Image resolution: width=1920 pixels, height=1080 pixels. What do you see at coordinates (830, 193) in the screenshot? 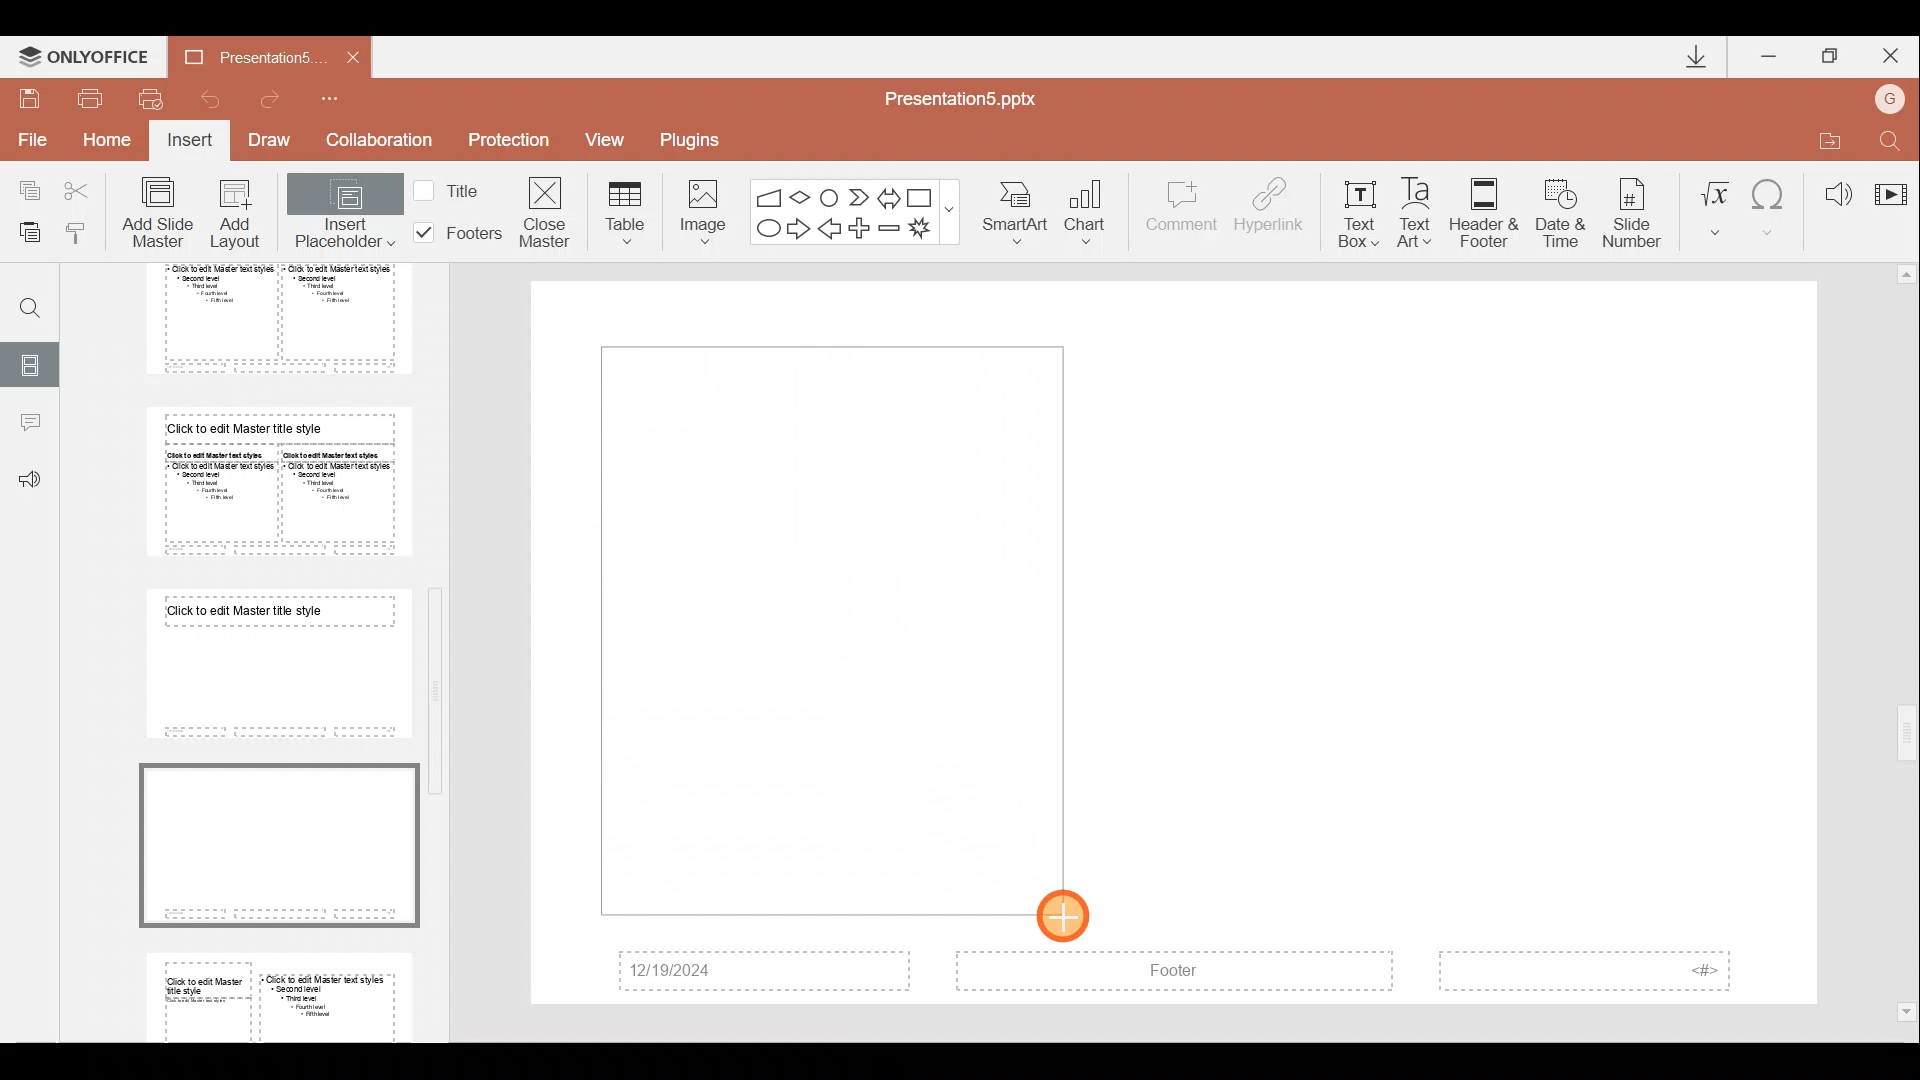
I see `Flowchart-connector` at bounding box center [830, 193].